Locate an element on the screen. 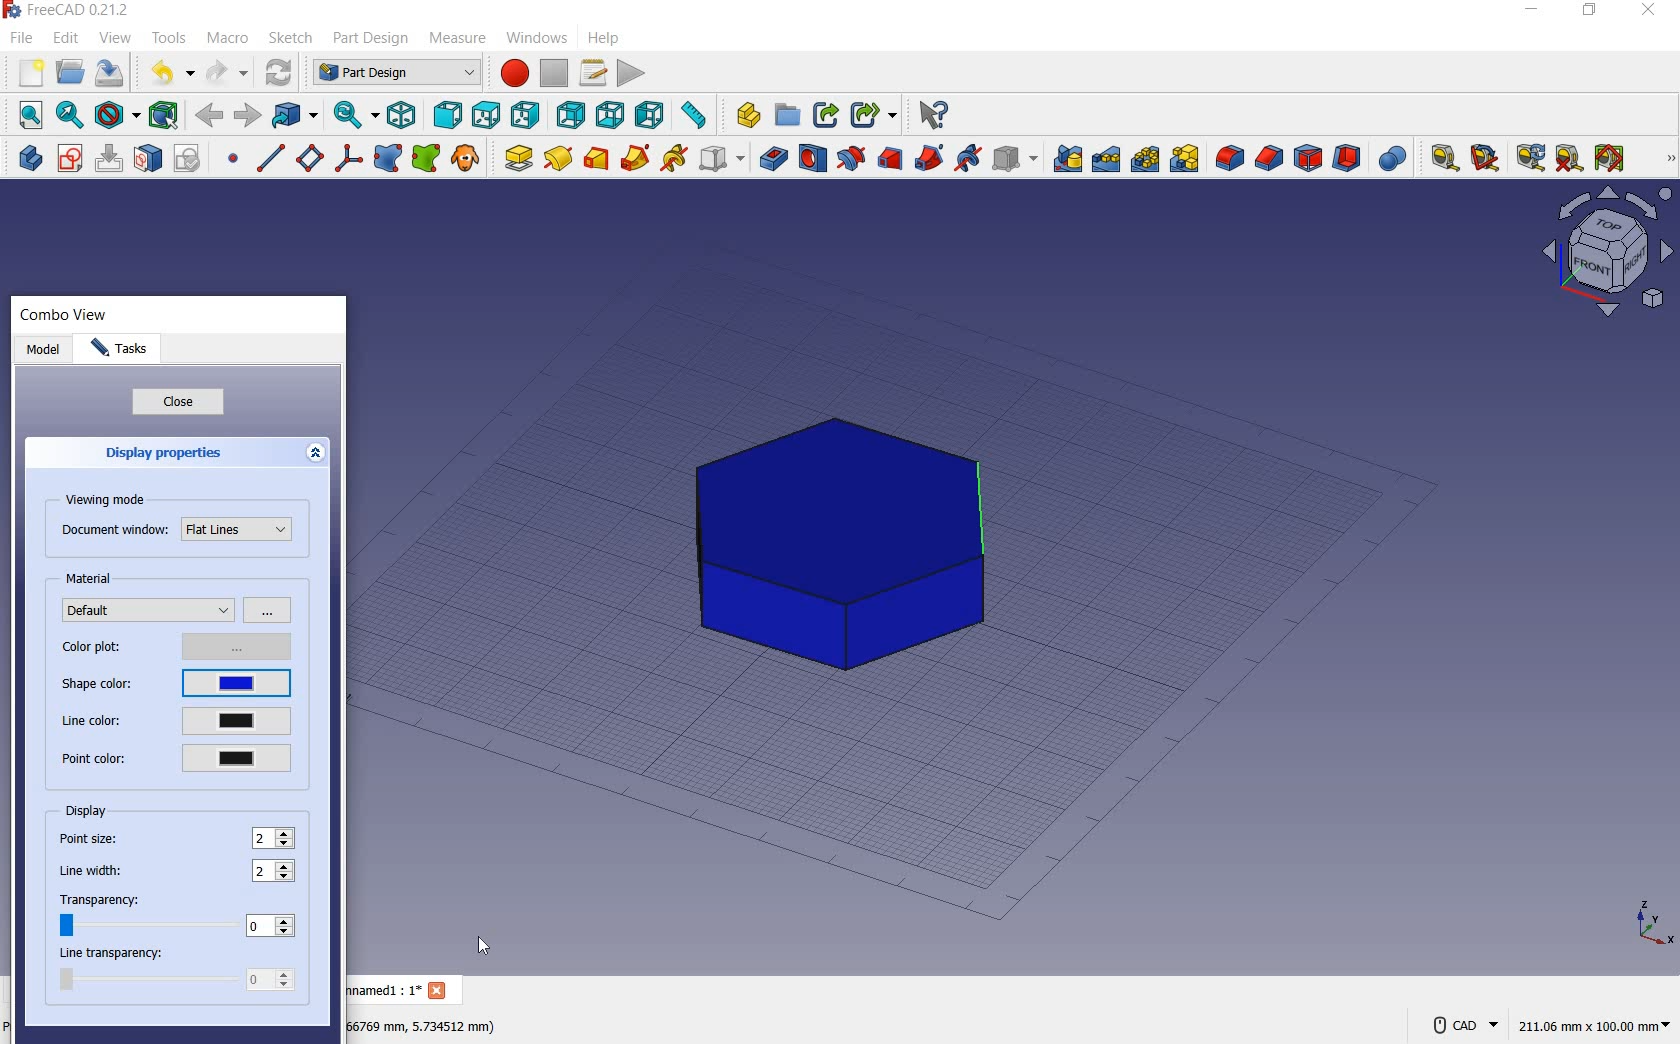 The width and height of the screenshot is (1680, 1044). combo view is located at coordinates (66, 318).